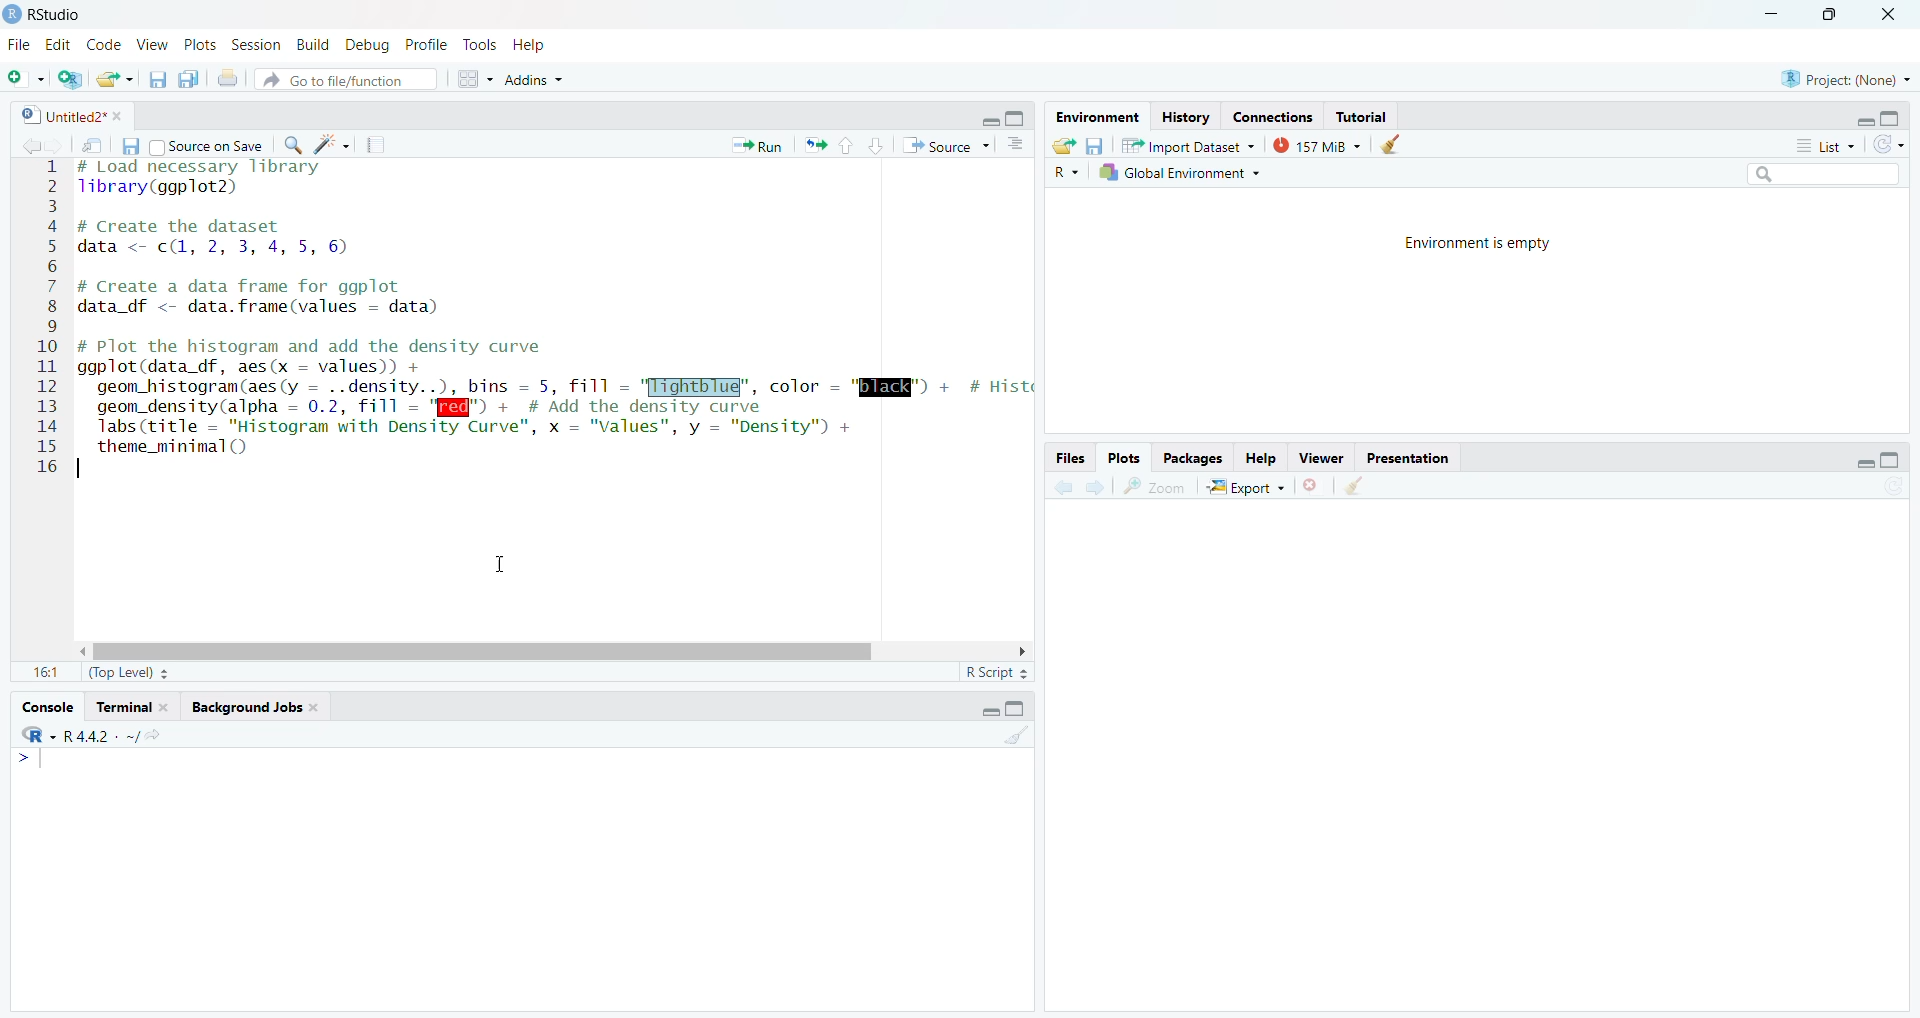 Image resolution: width=1920 pixels, height=1018 pixels. I want to click on next plot, so click(1094, 487).